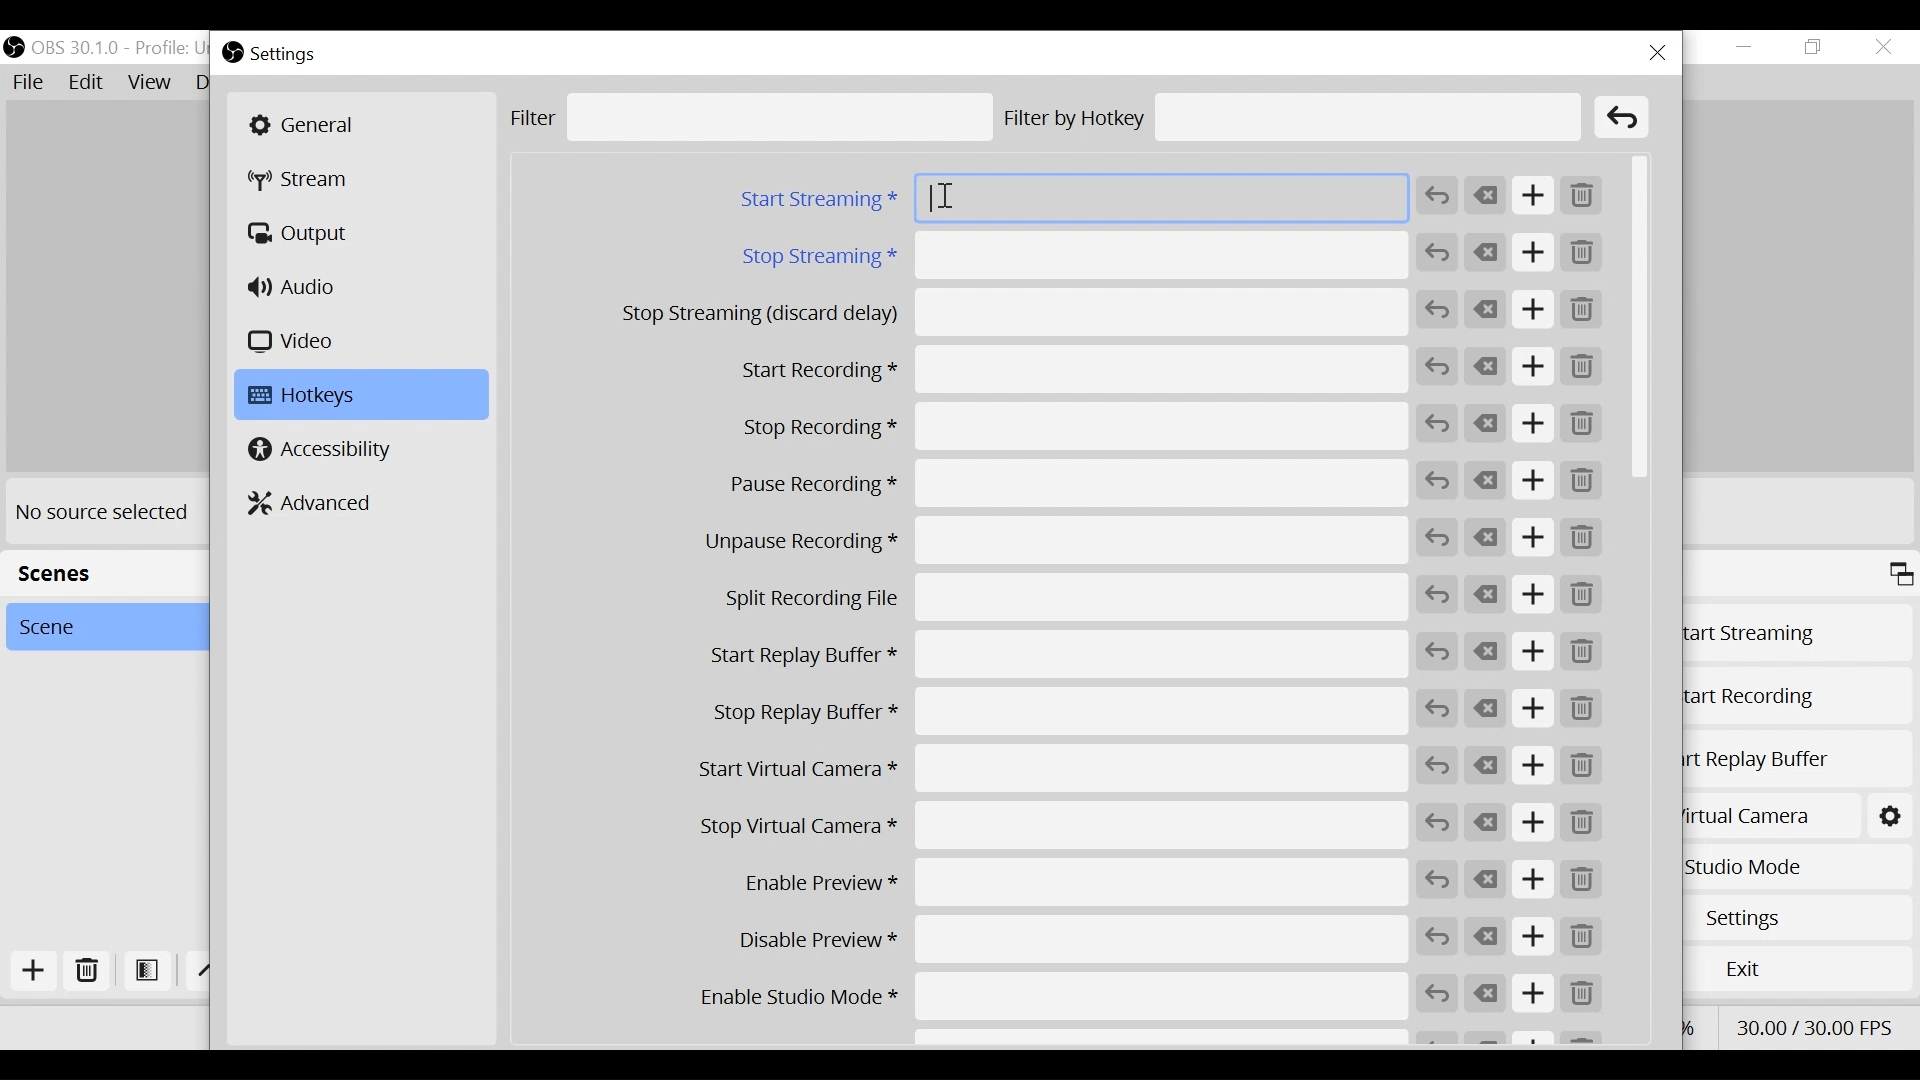 The height and width of the screenshot is (1080, 1920). I want to click on Add, so click(1537, 366).